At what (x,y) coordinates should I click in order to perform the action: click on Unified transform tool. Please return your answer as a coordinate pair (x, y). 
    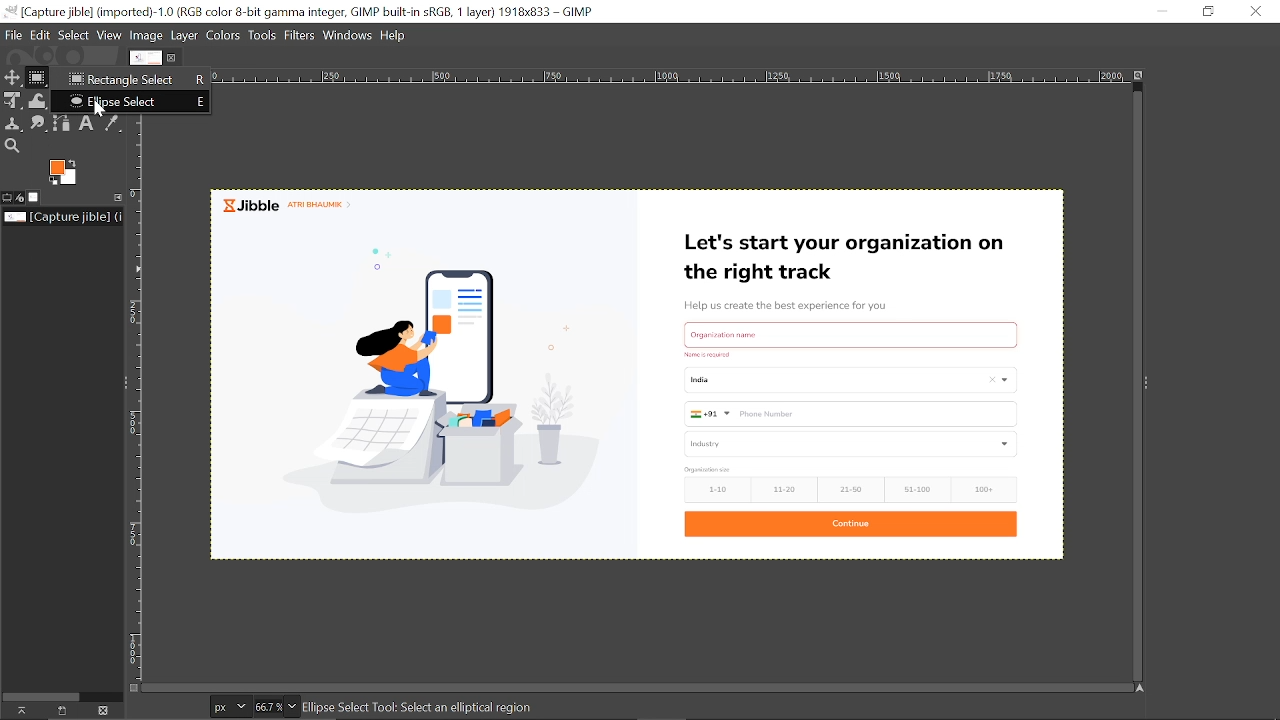
    Looking at the image, I should click on (11, 99).